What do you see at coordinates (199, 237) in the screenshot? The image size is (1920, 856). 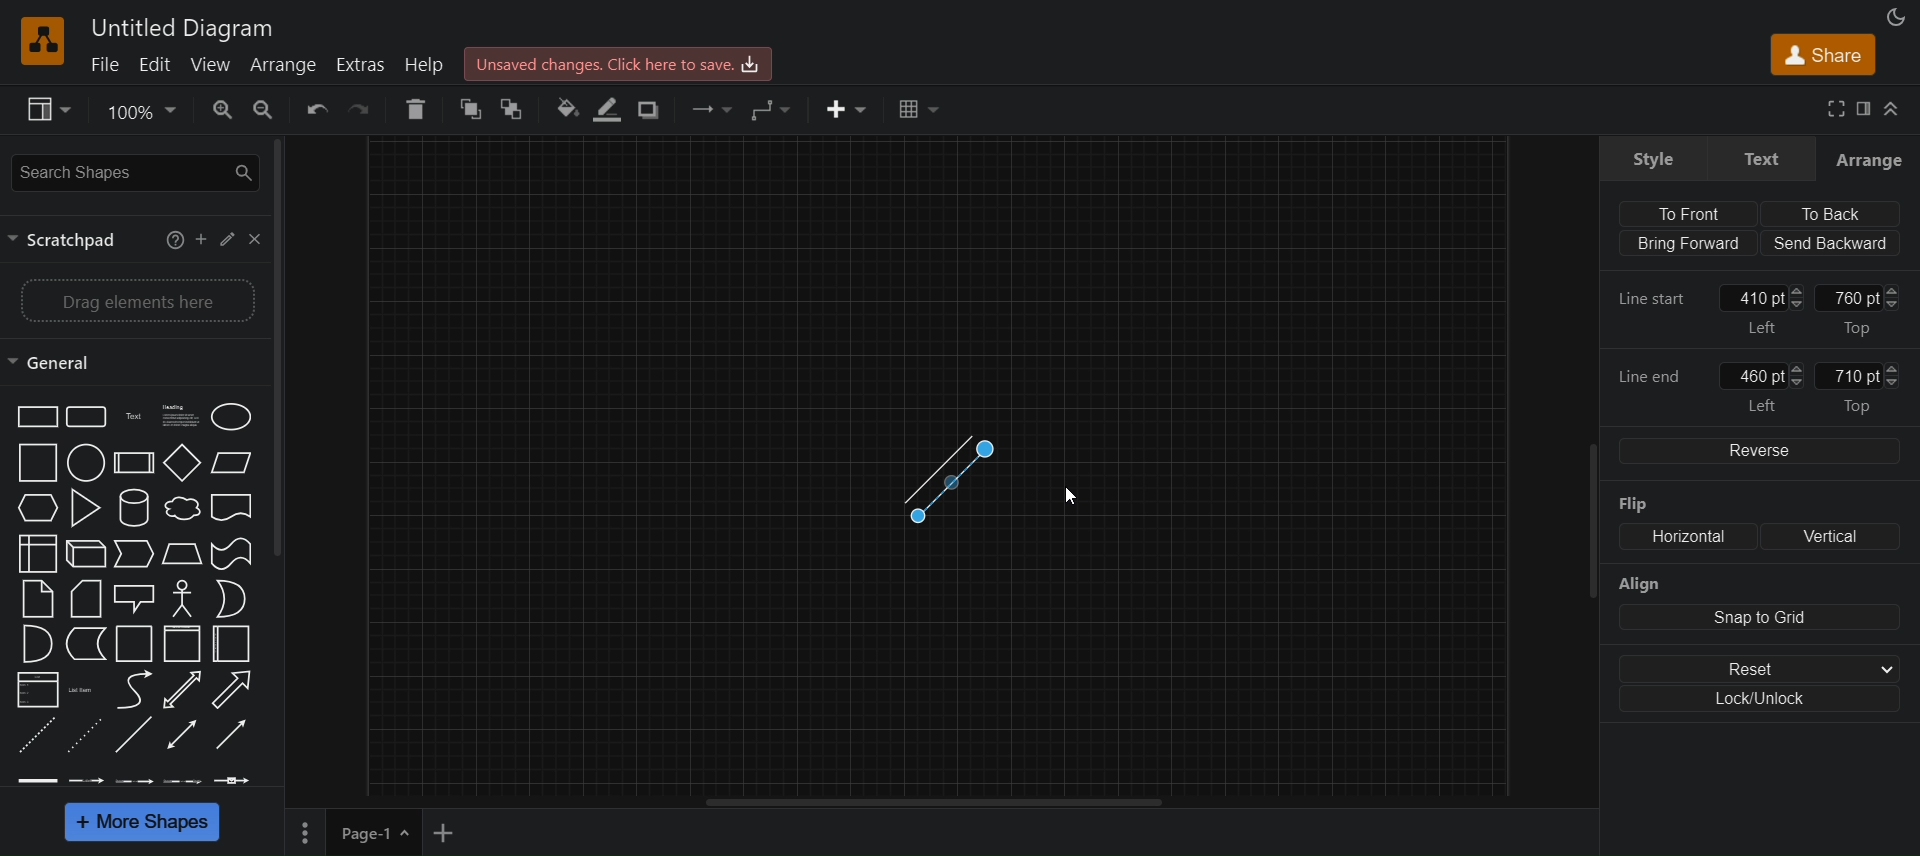 I see `add` at bounding box center [199, 237].